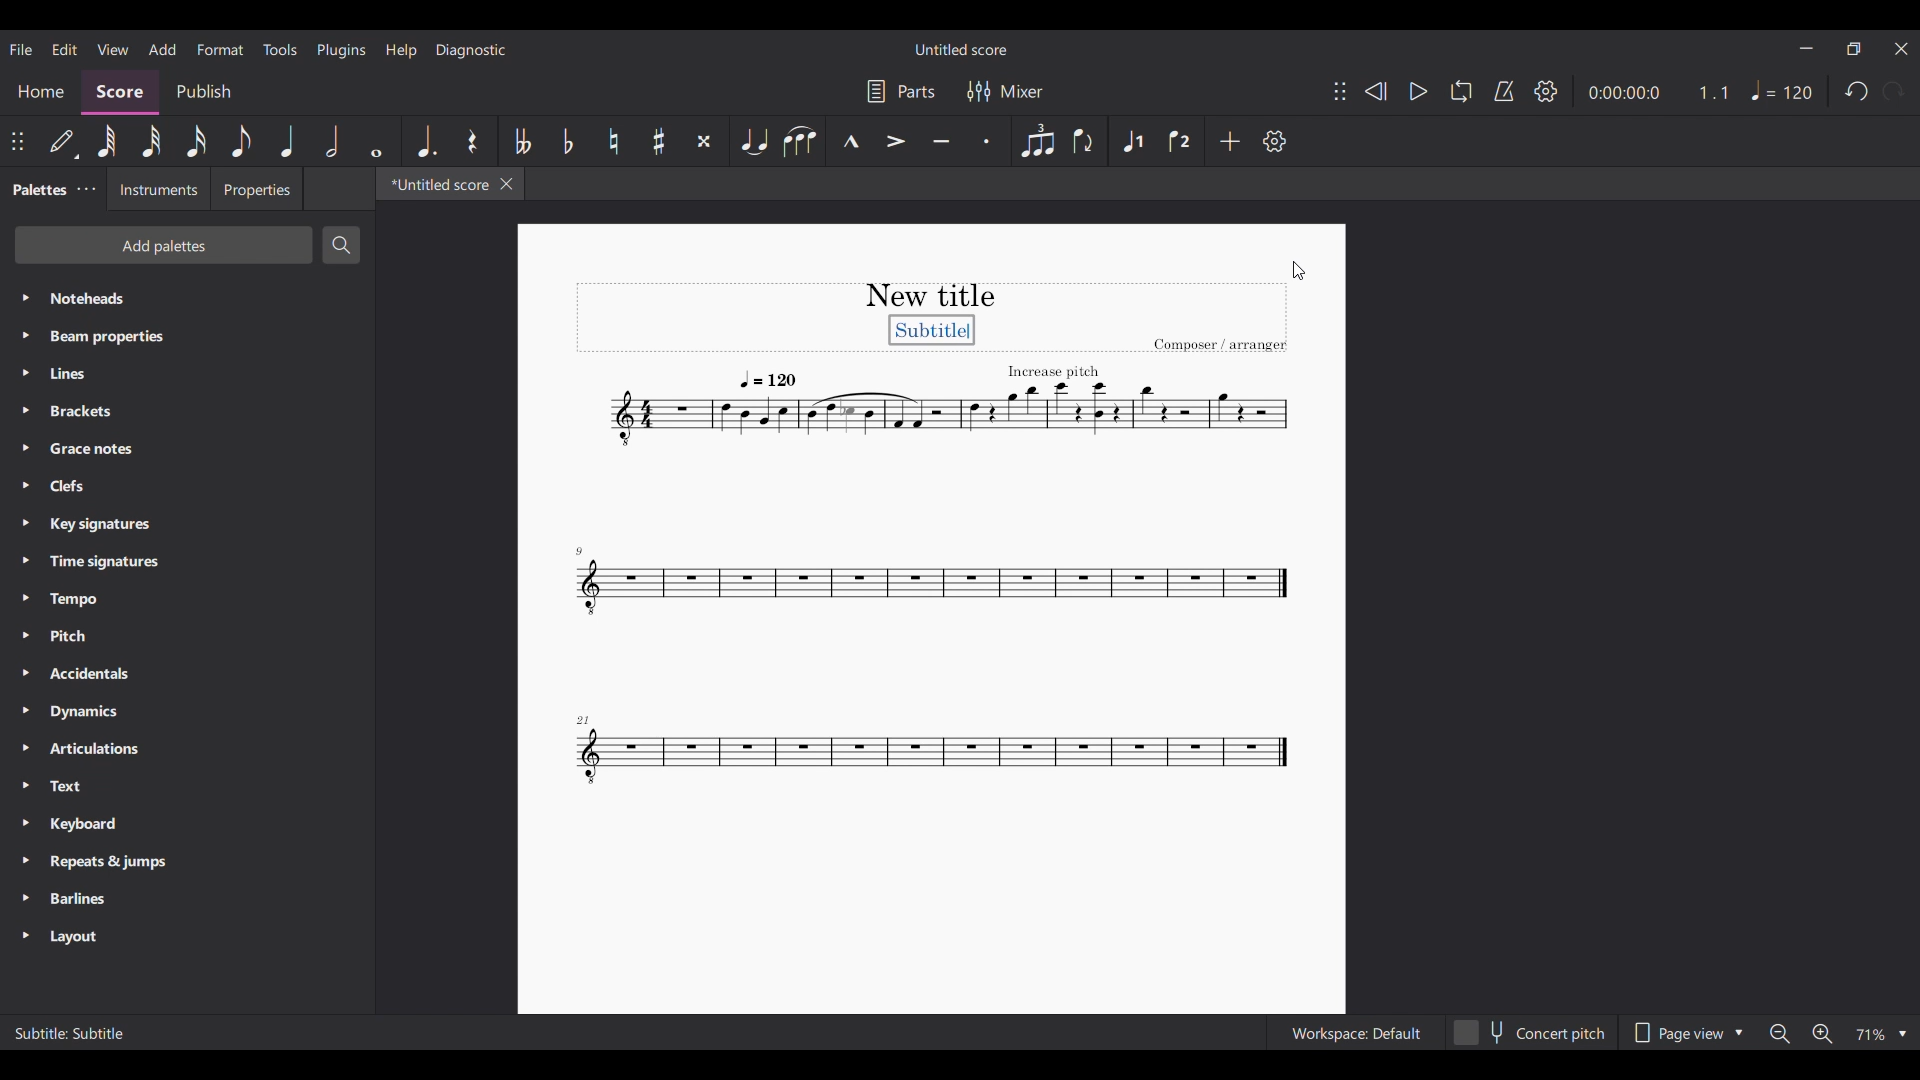 The width and height of the screenshot is (1920, 1080). Describe the element at coordinates (1231, 141) in the screenshot. I see `Add` at that location.